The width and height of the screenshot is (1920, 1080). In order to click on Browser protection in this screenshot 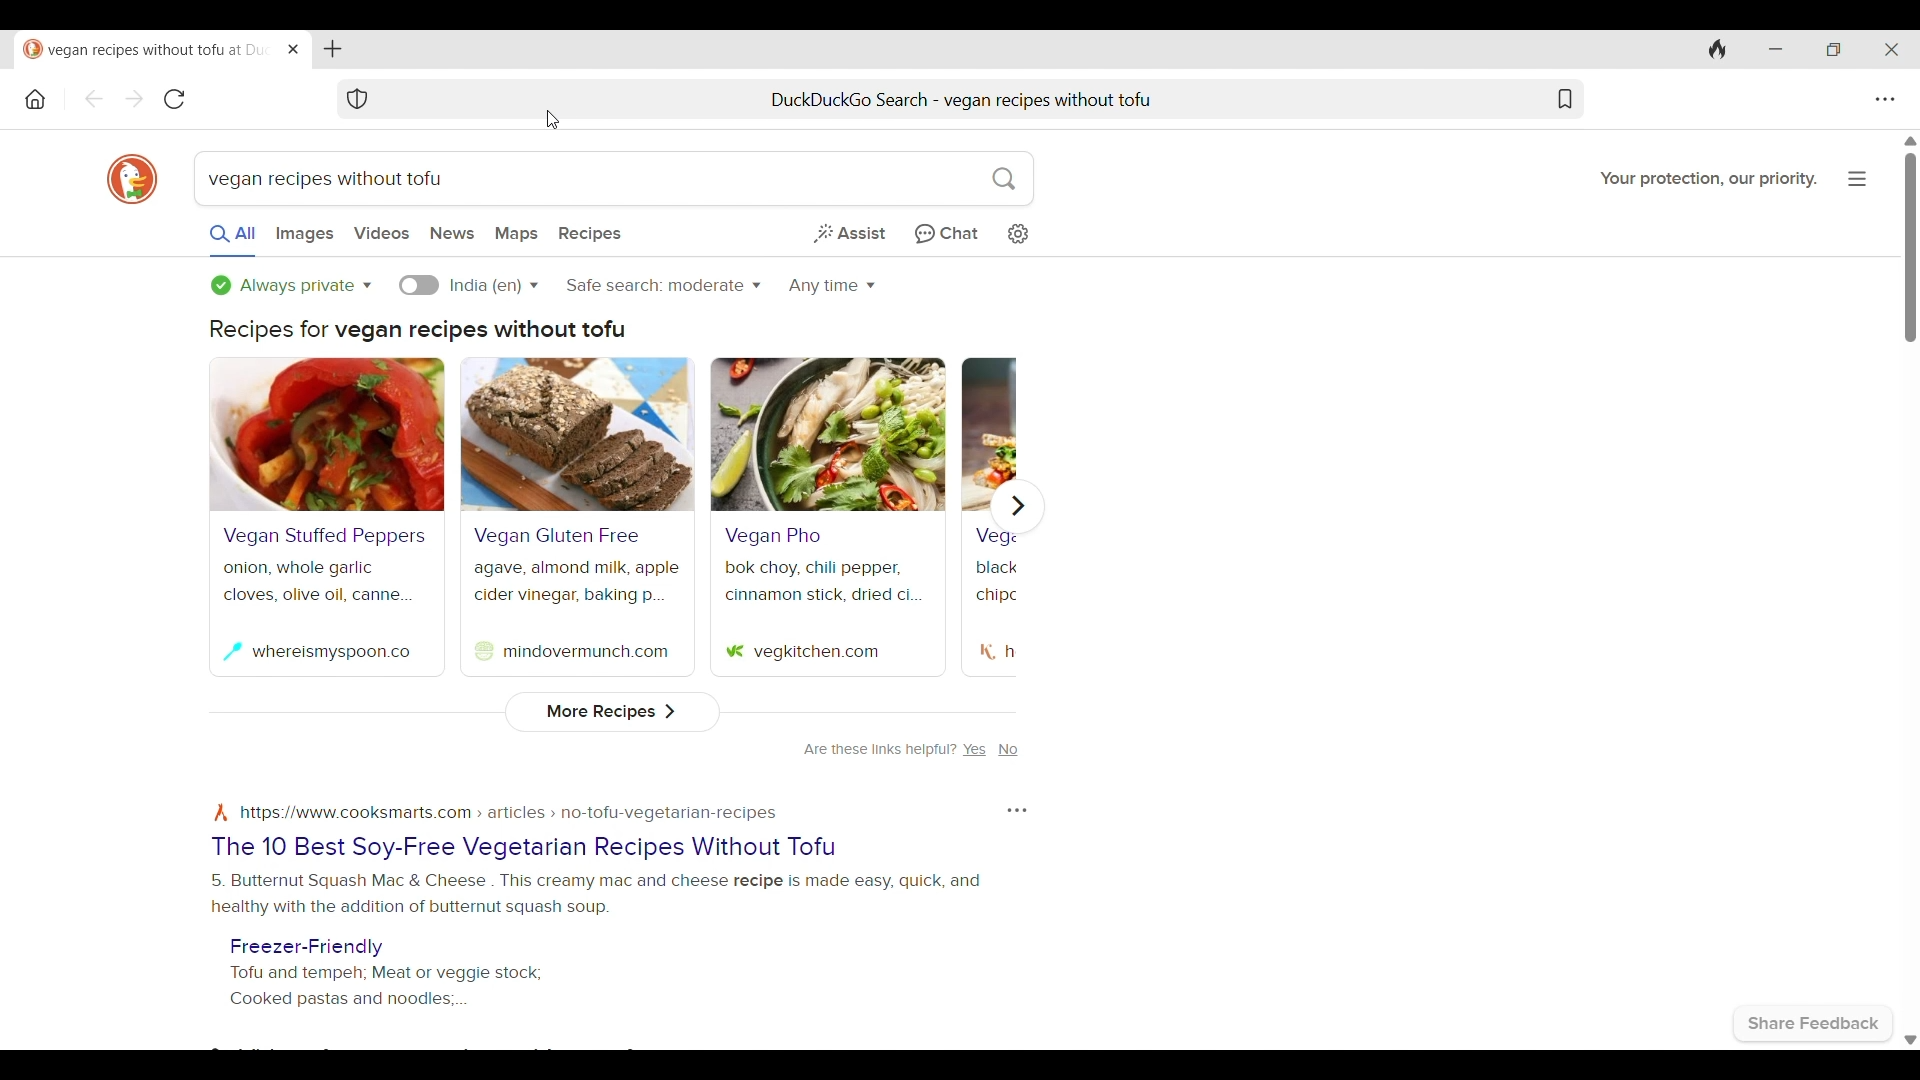, I will do `click(357, 99)`.